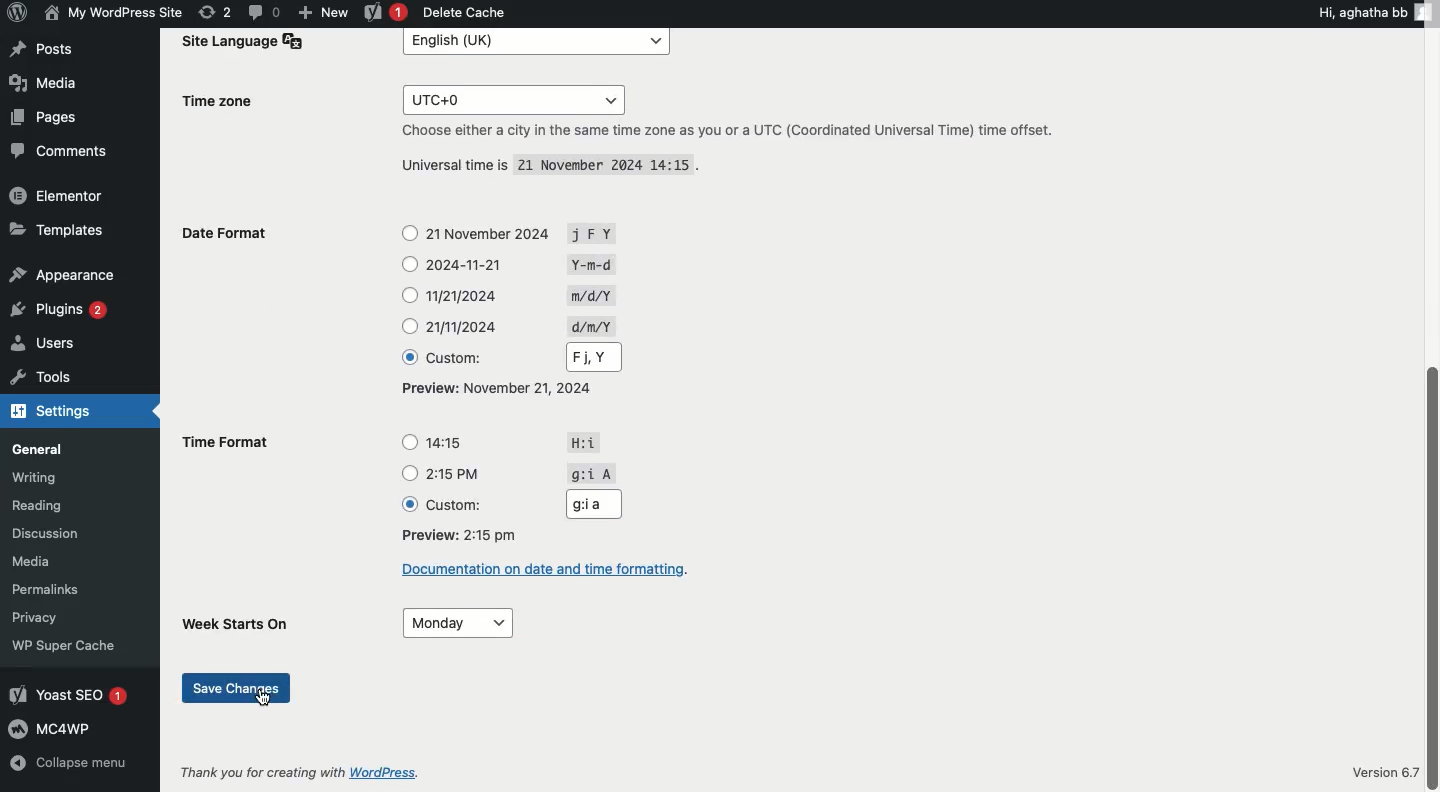 The image size is (1440, 792). I want to click on Settings, so click(72, 410).